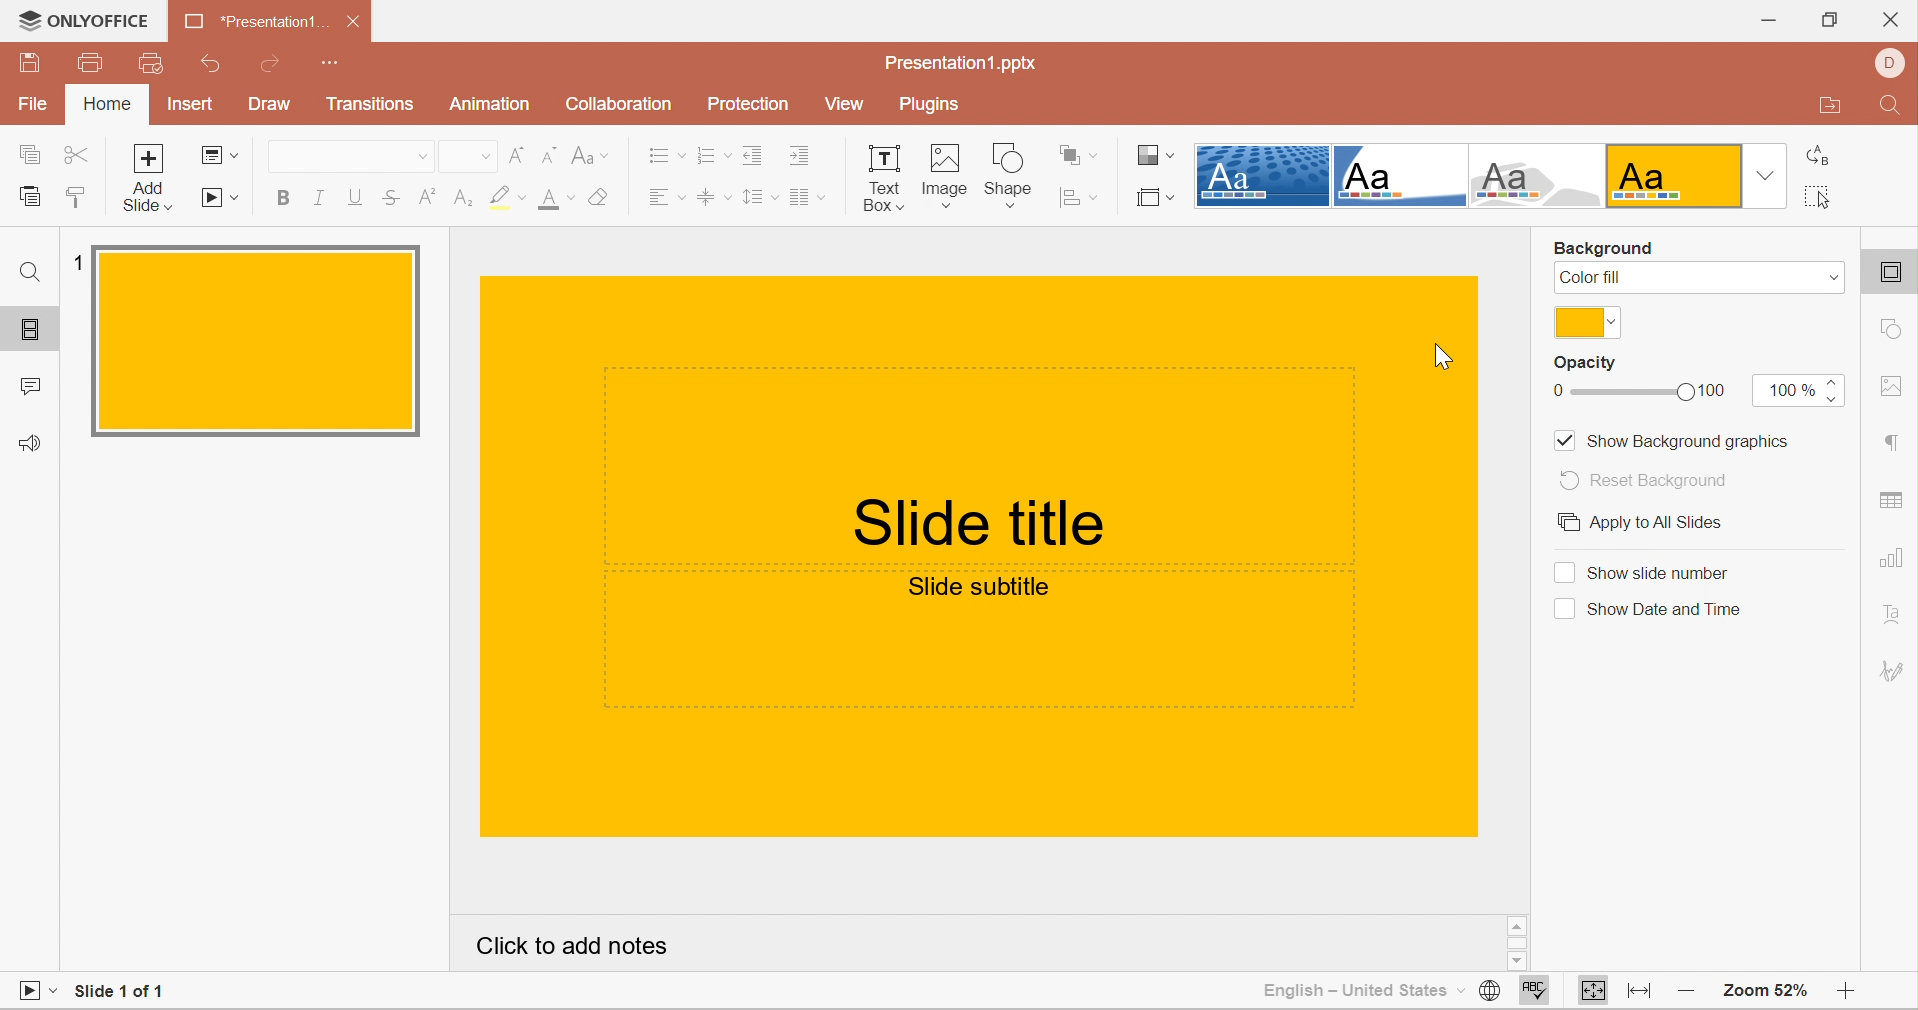 This screenshot has width=1918, height=1010. I want to click on Drop Dwon, so click(1828, 277).